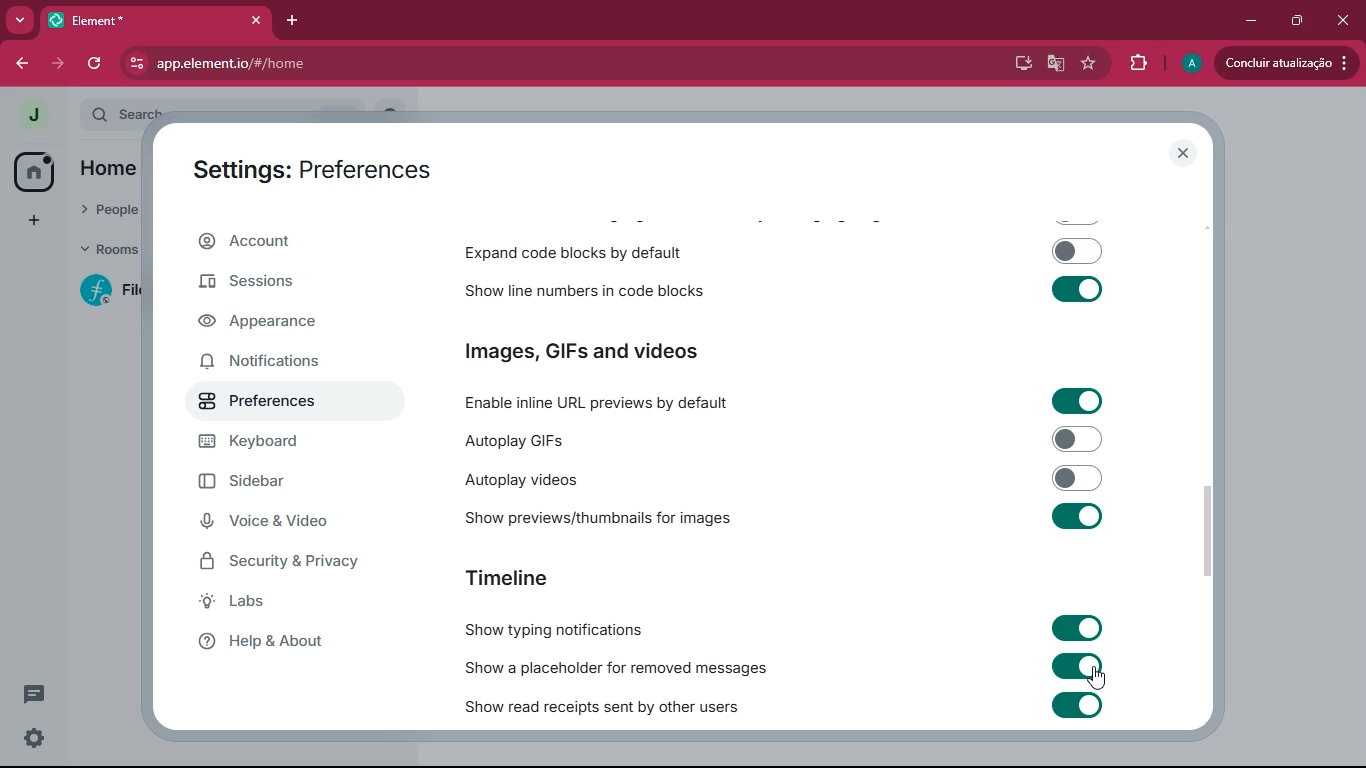  I want to click on toggle on/off, so click(1076, 626).